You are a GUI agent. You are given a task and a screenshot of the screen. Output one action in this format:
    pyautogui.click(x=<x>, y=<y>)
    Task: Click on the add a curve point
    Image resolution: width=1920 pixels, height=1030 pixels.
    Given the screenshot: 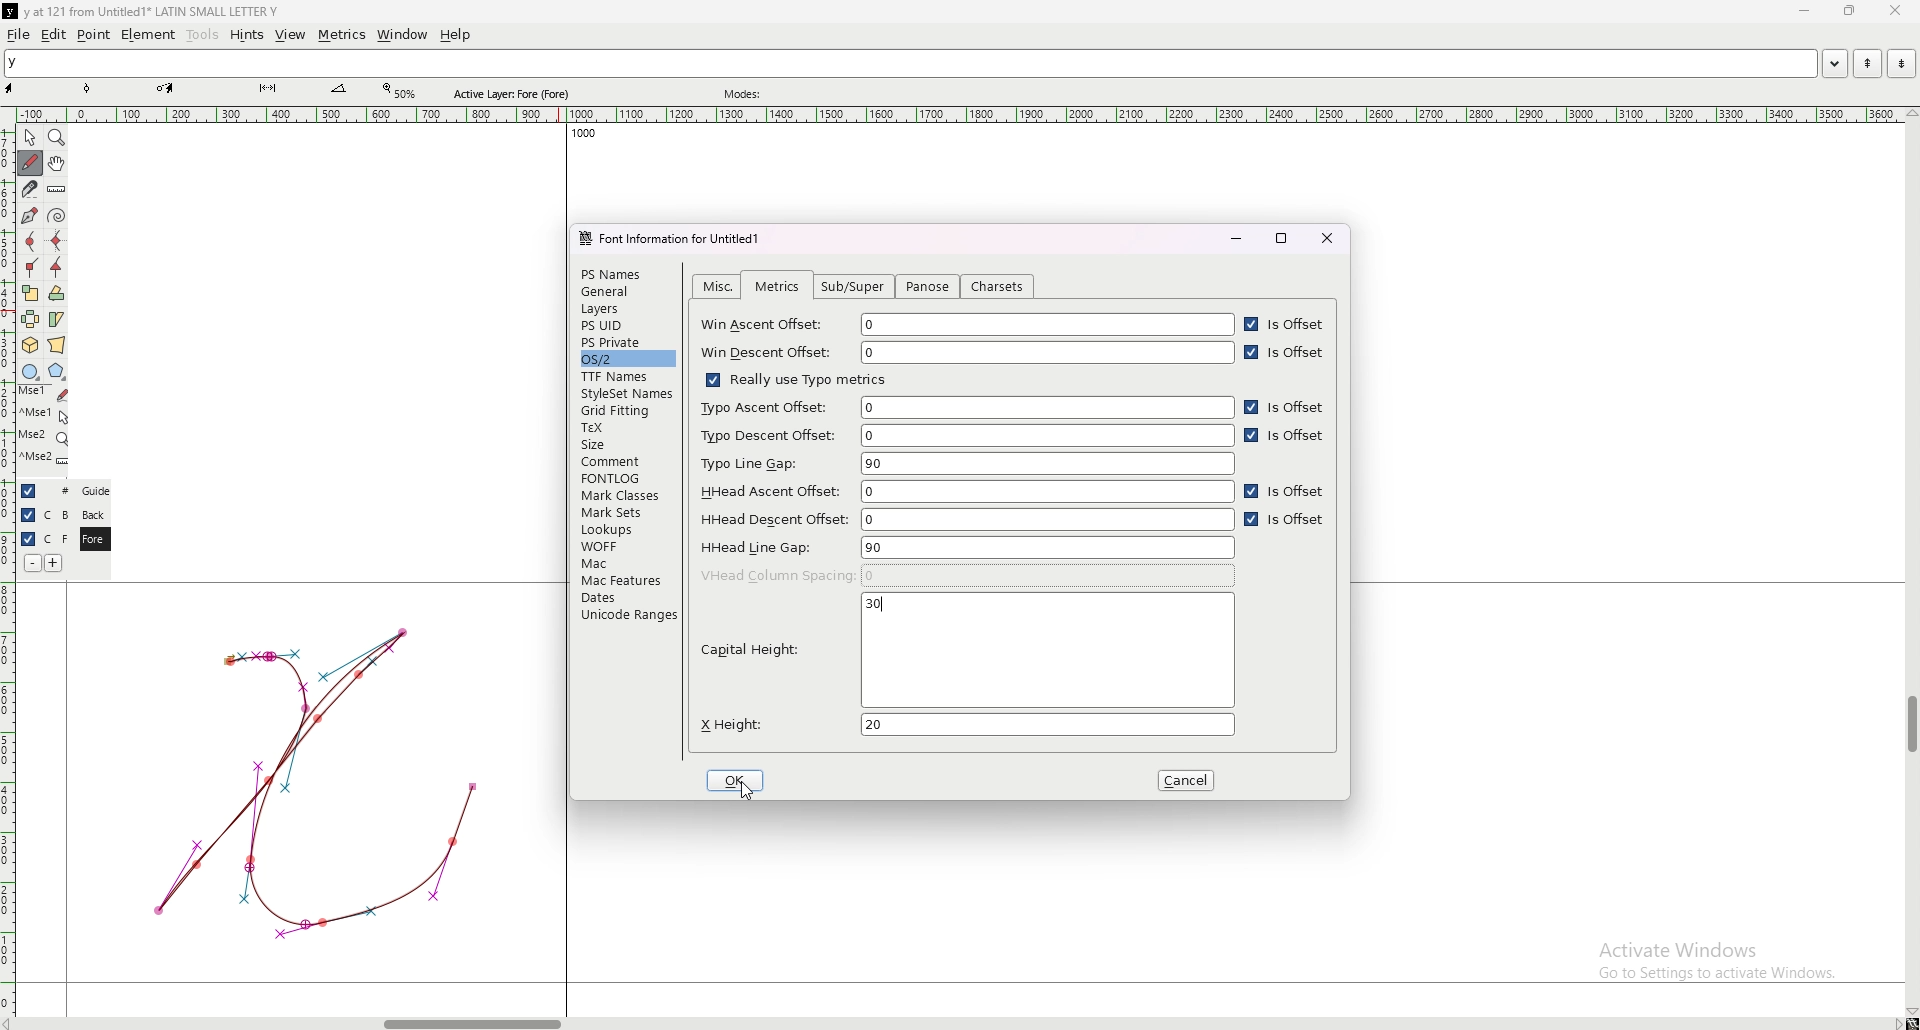 What is the action you would take?
    pyautogui.click(x=30, y=242)
    